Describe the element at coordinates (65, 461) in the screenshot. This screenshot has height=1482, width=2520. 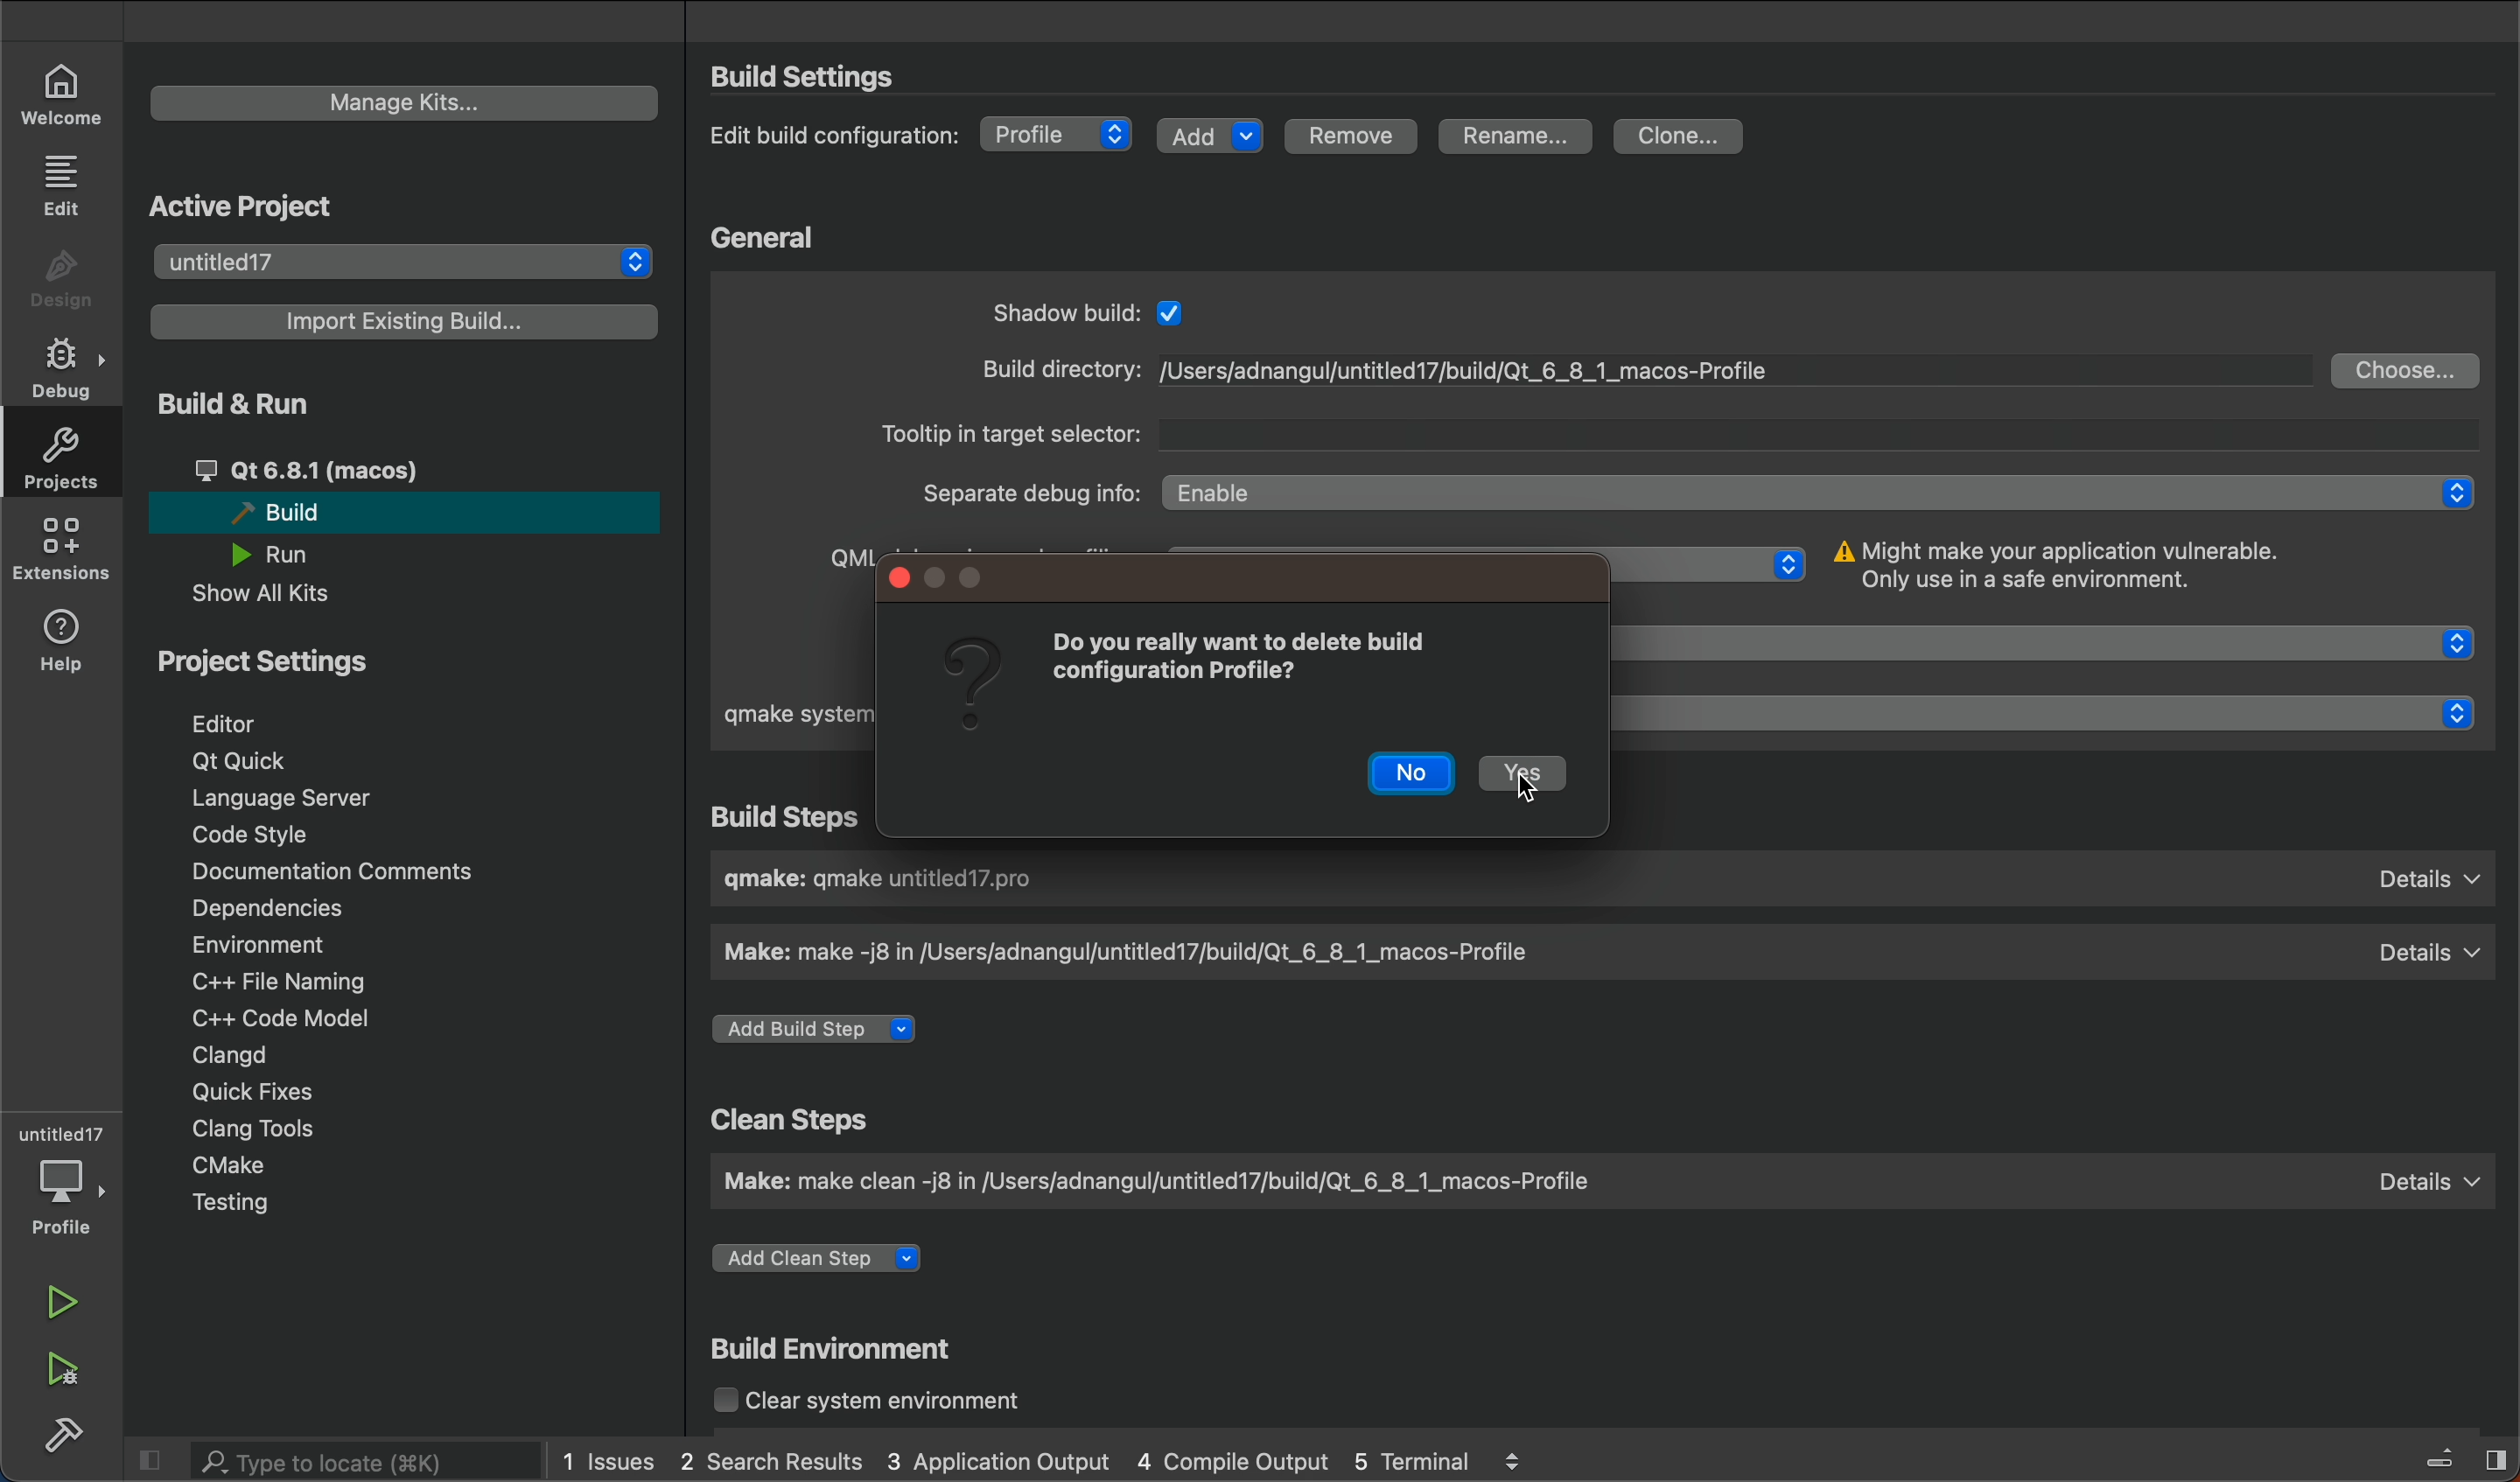
I see `projects` at that location.